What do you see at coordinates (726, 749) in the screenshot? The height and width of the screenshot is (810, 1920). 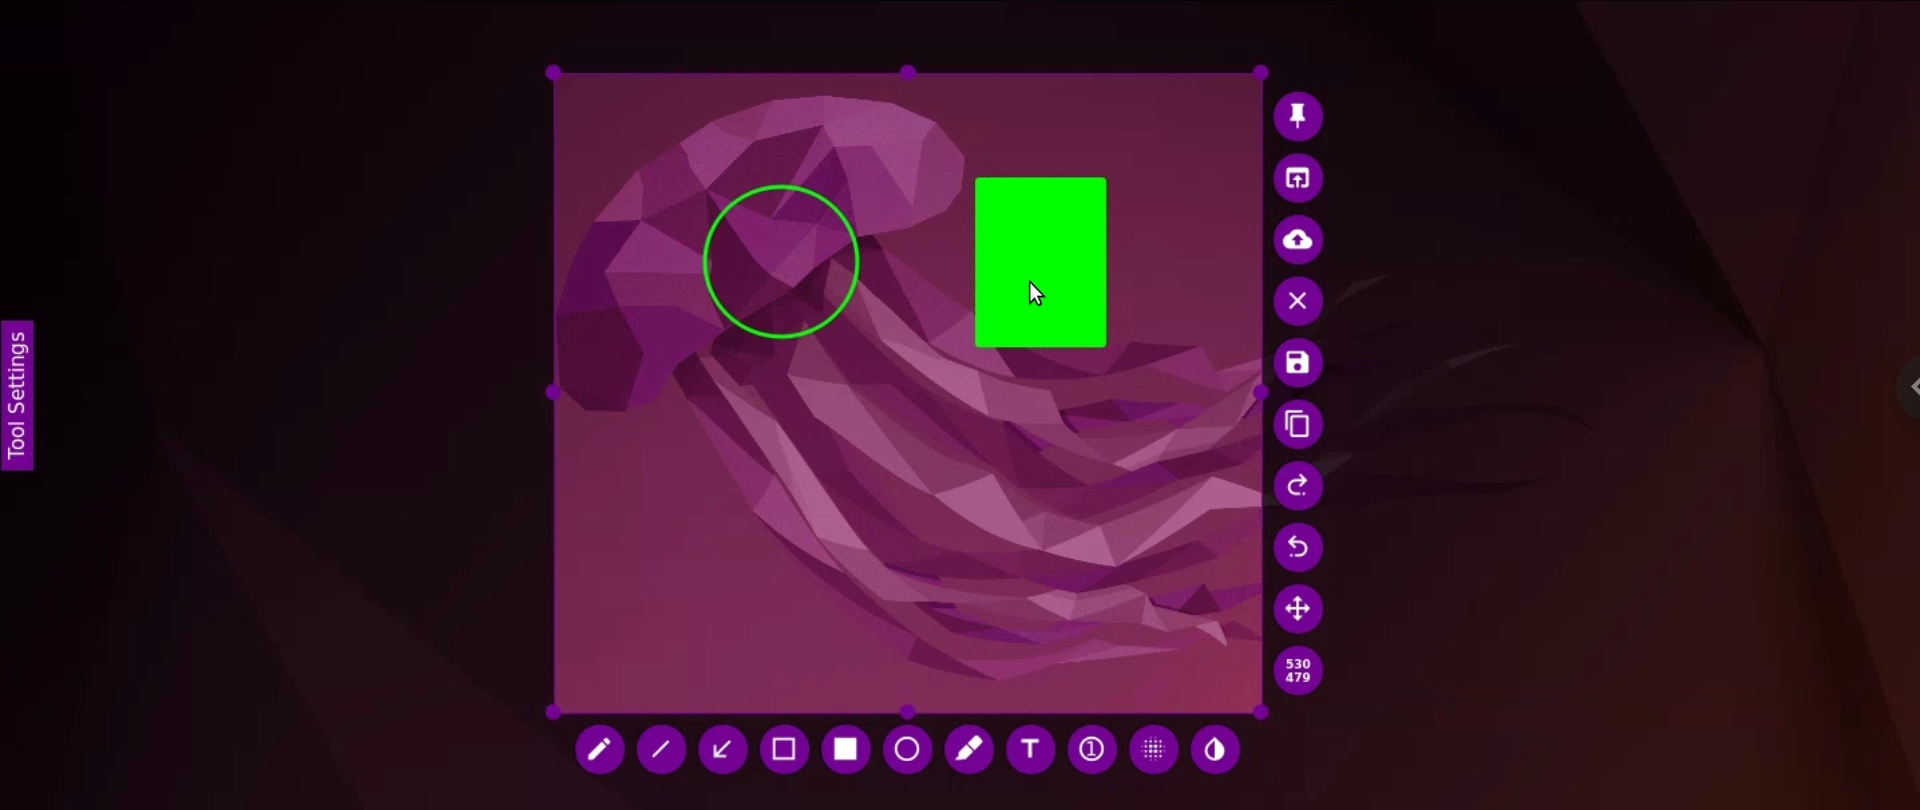 I see `arrow` at bounding box center [726, 749].